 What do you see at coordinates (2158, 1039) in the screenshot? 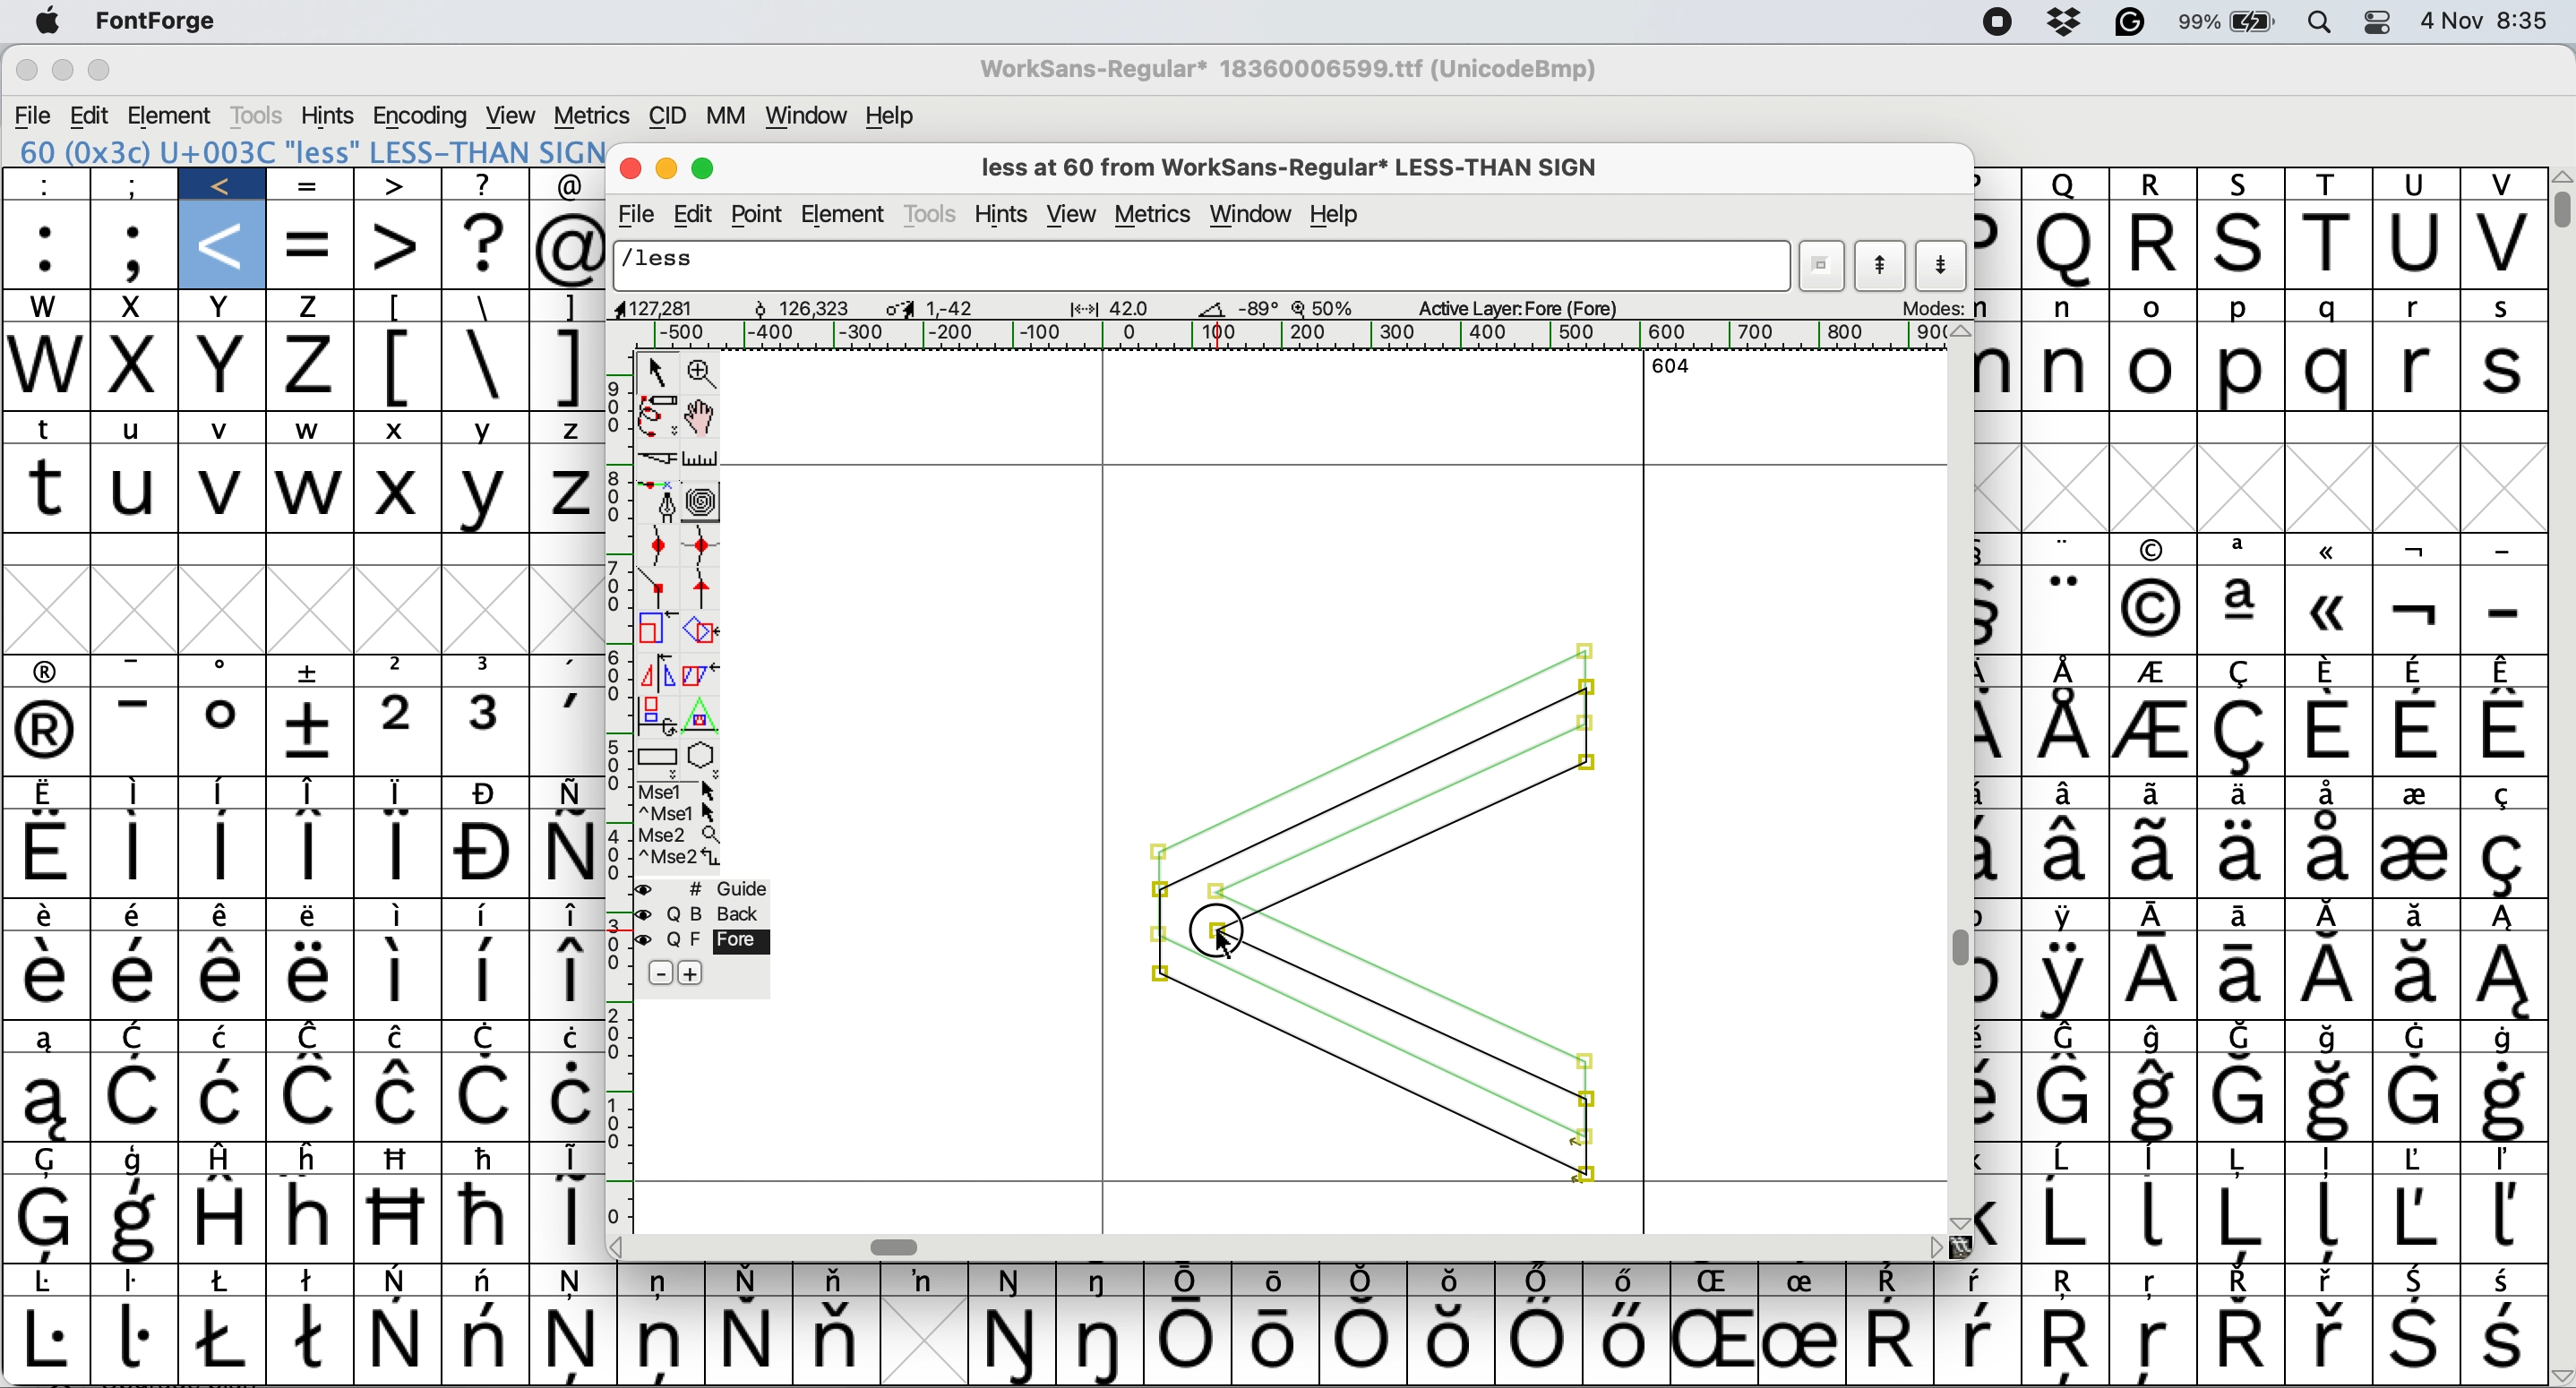
I see `Symbol` at bounding box center [2158, 1039].